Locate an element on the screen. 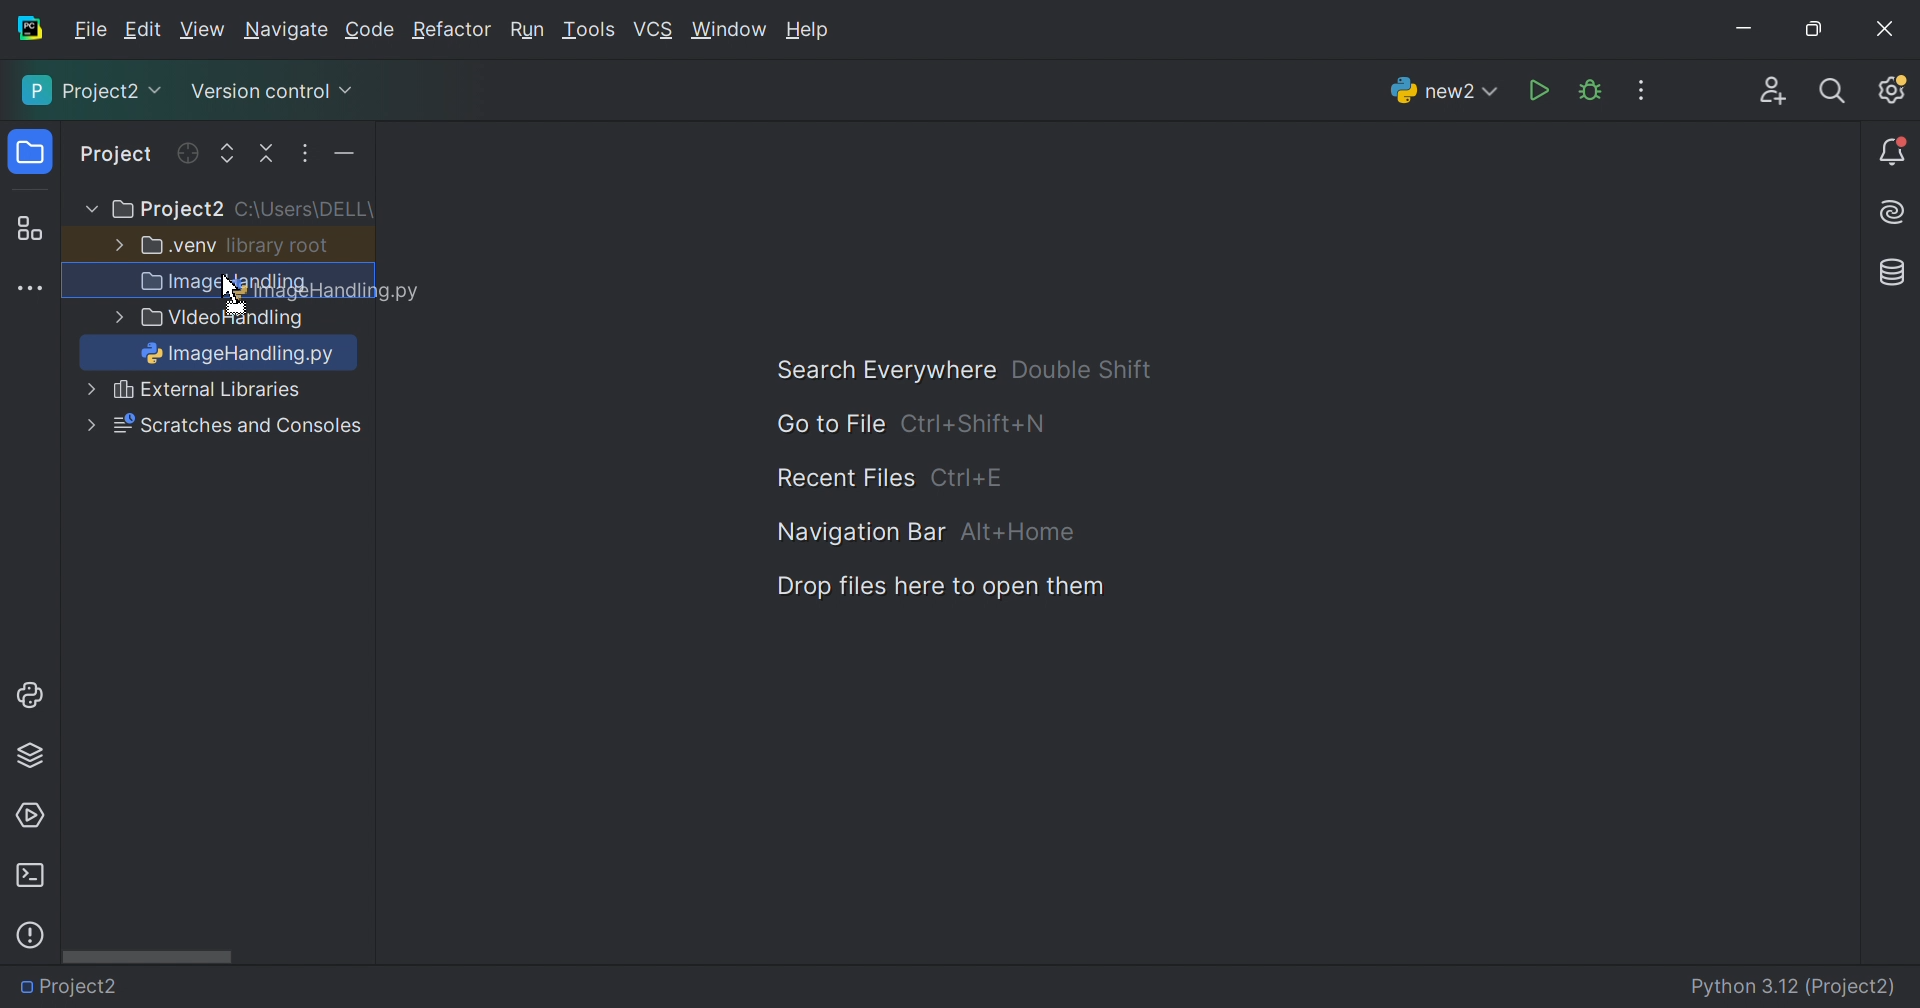 This screenshot has height=1008, width=1920. More is located at coordinates (87, 210).